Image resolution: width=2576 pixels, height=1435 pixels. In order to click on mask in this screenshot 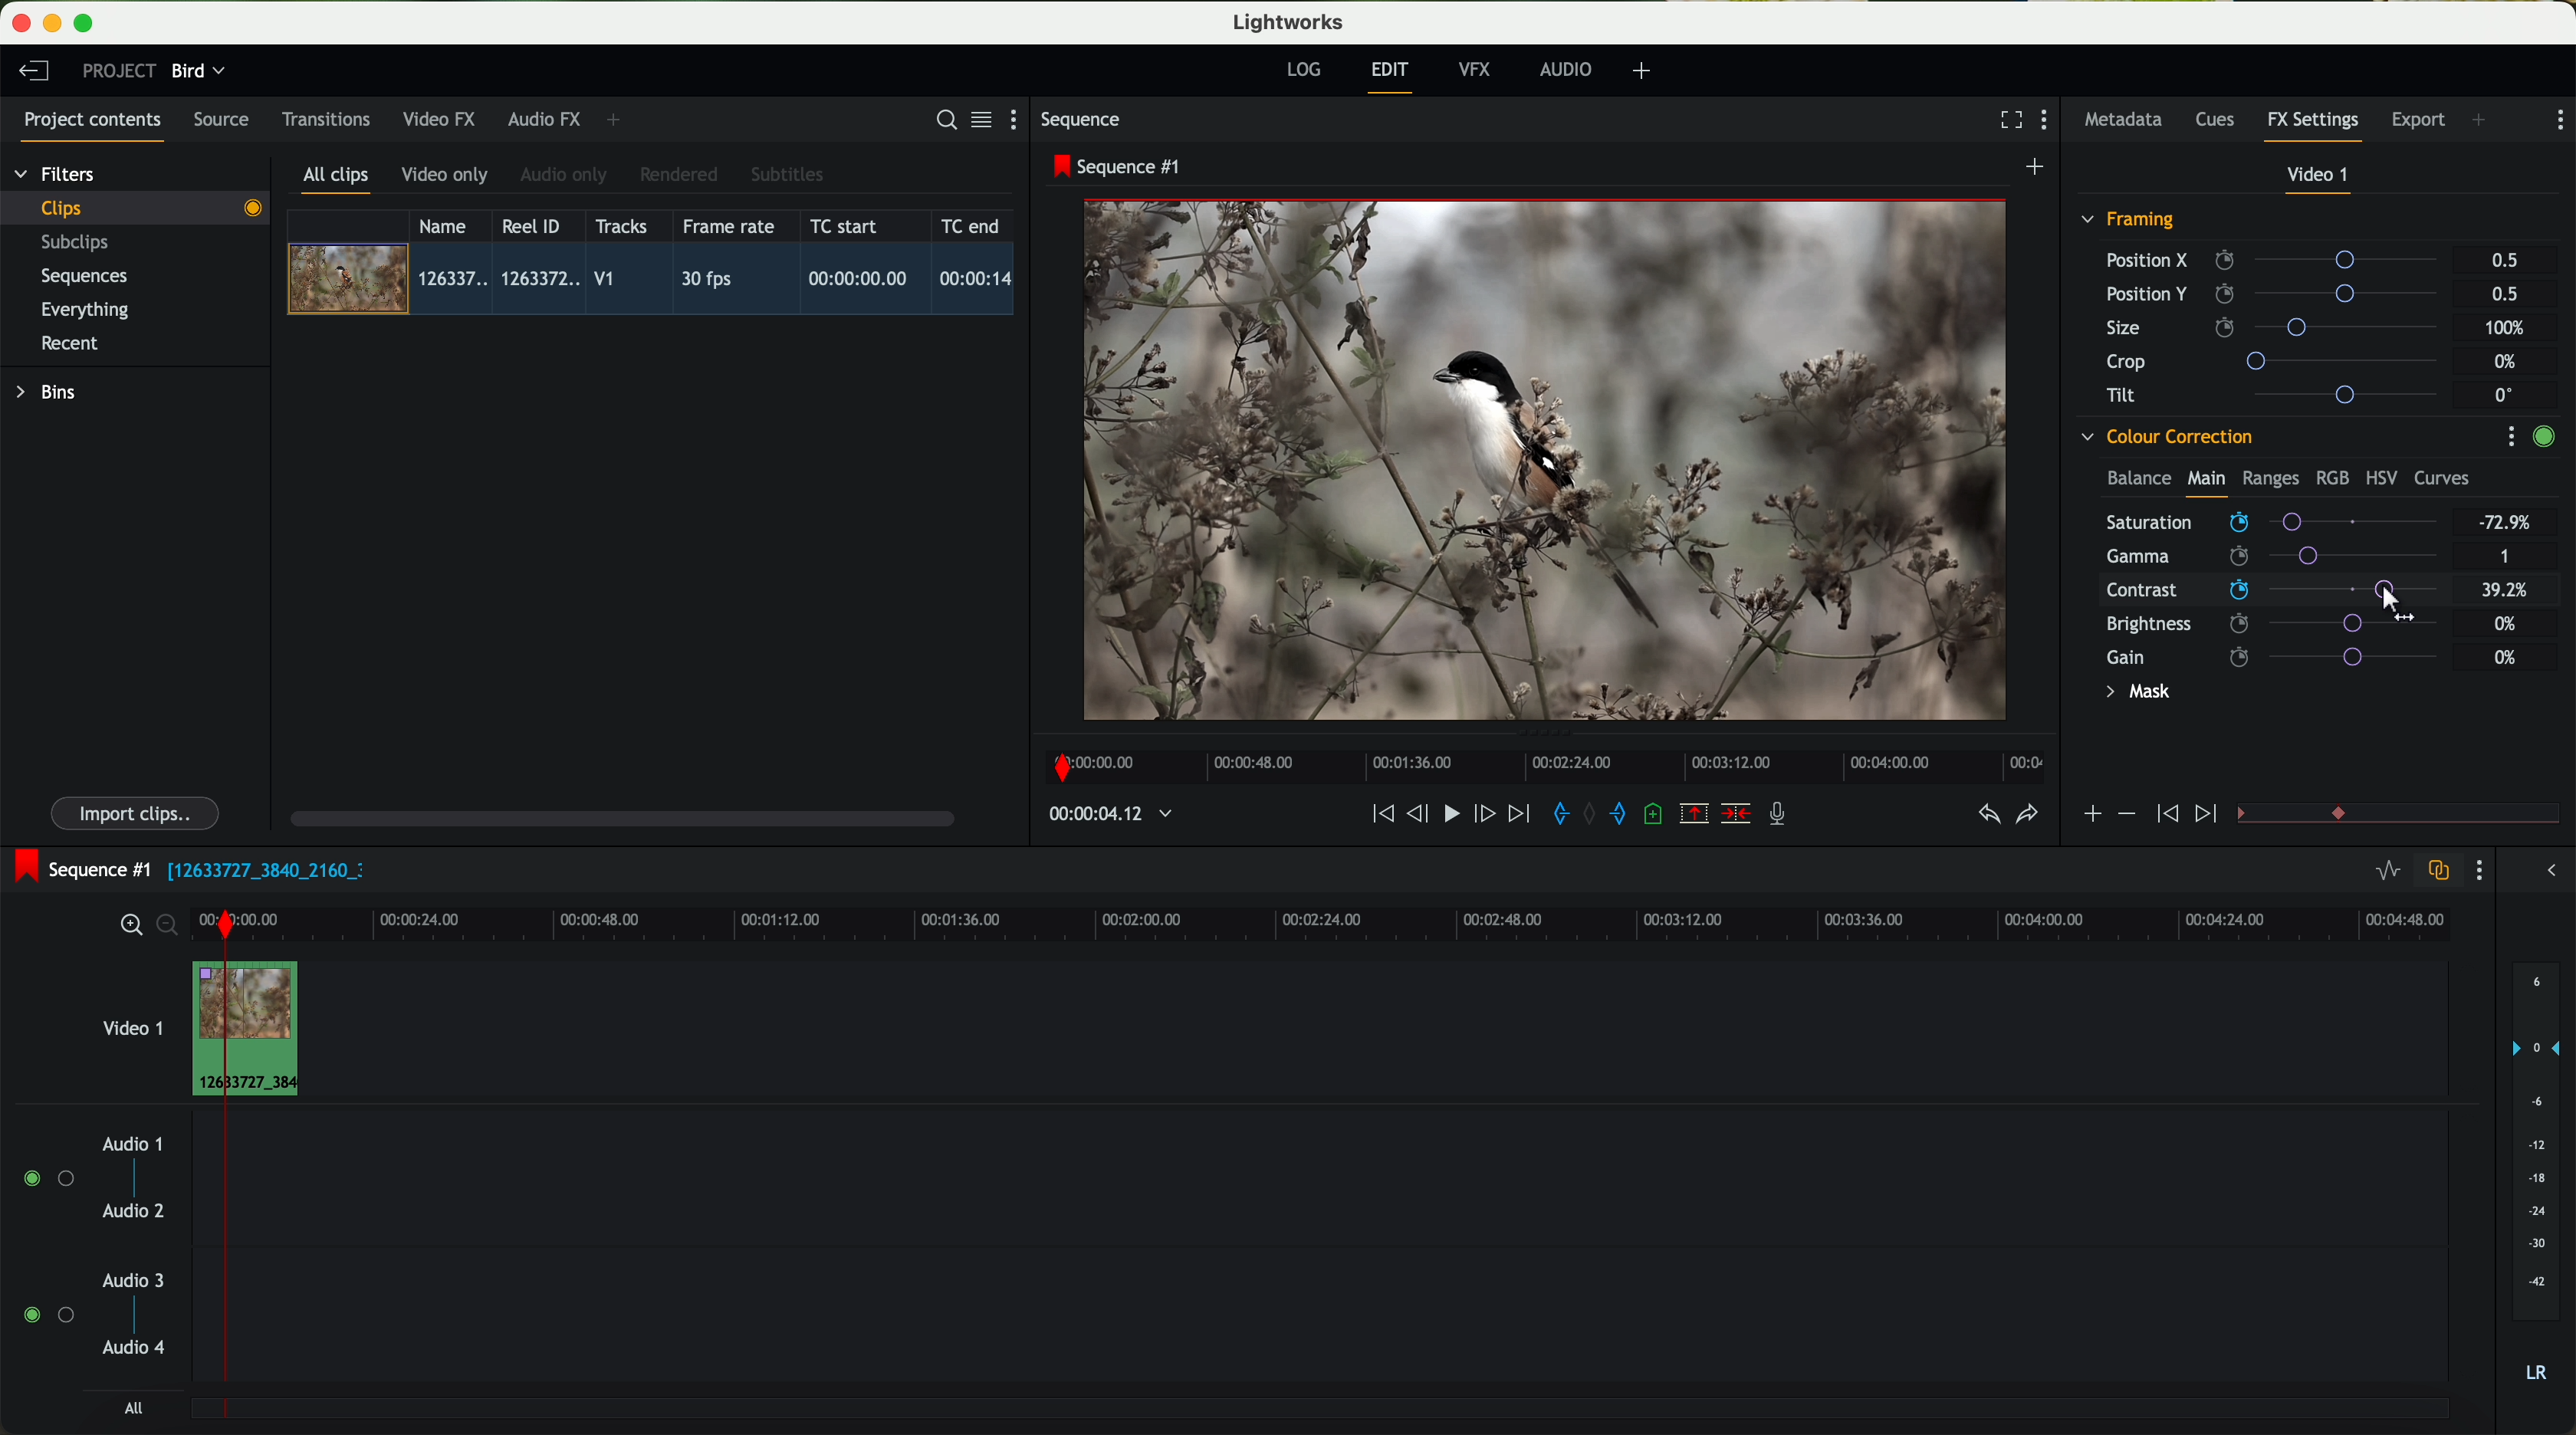, I will do `click(2134, 694)`.